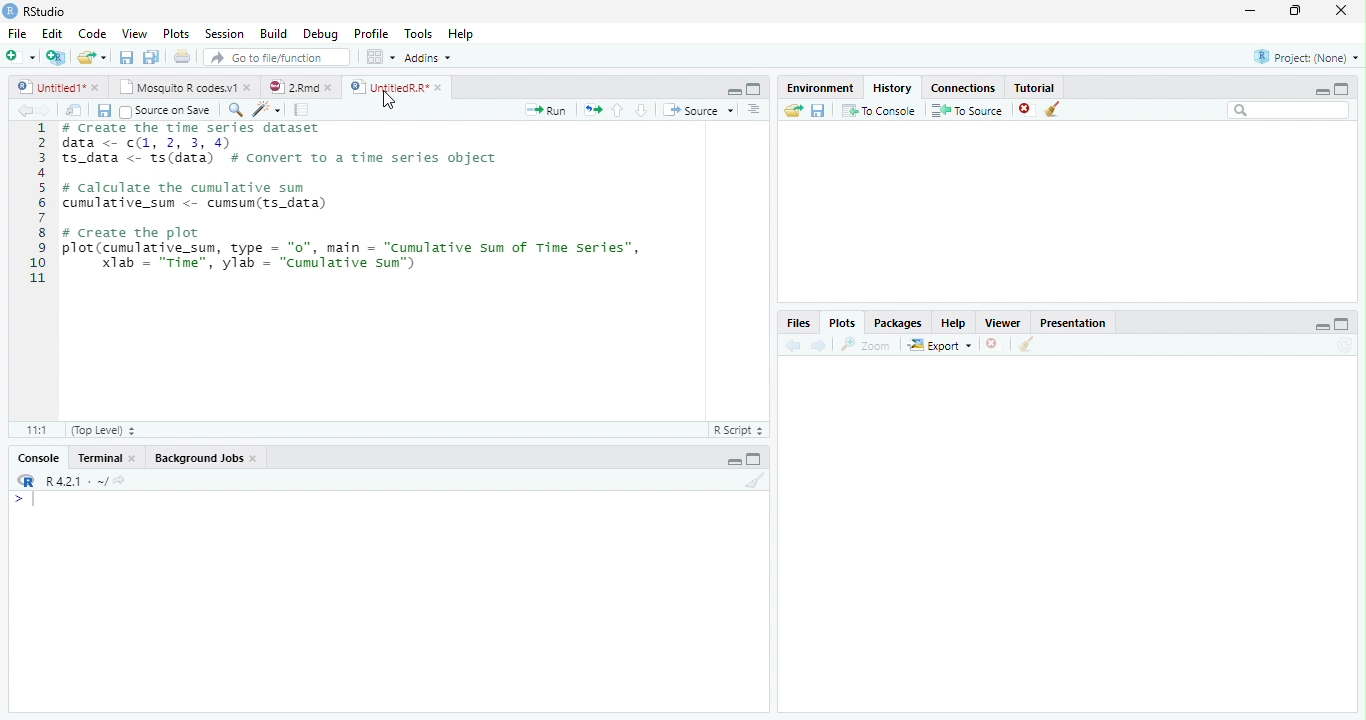 This screenshot has height=720, width=1366. Describe the element at coordinates (20, 498) in the screenshot. I see `> ` at that location.